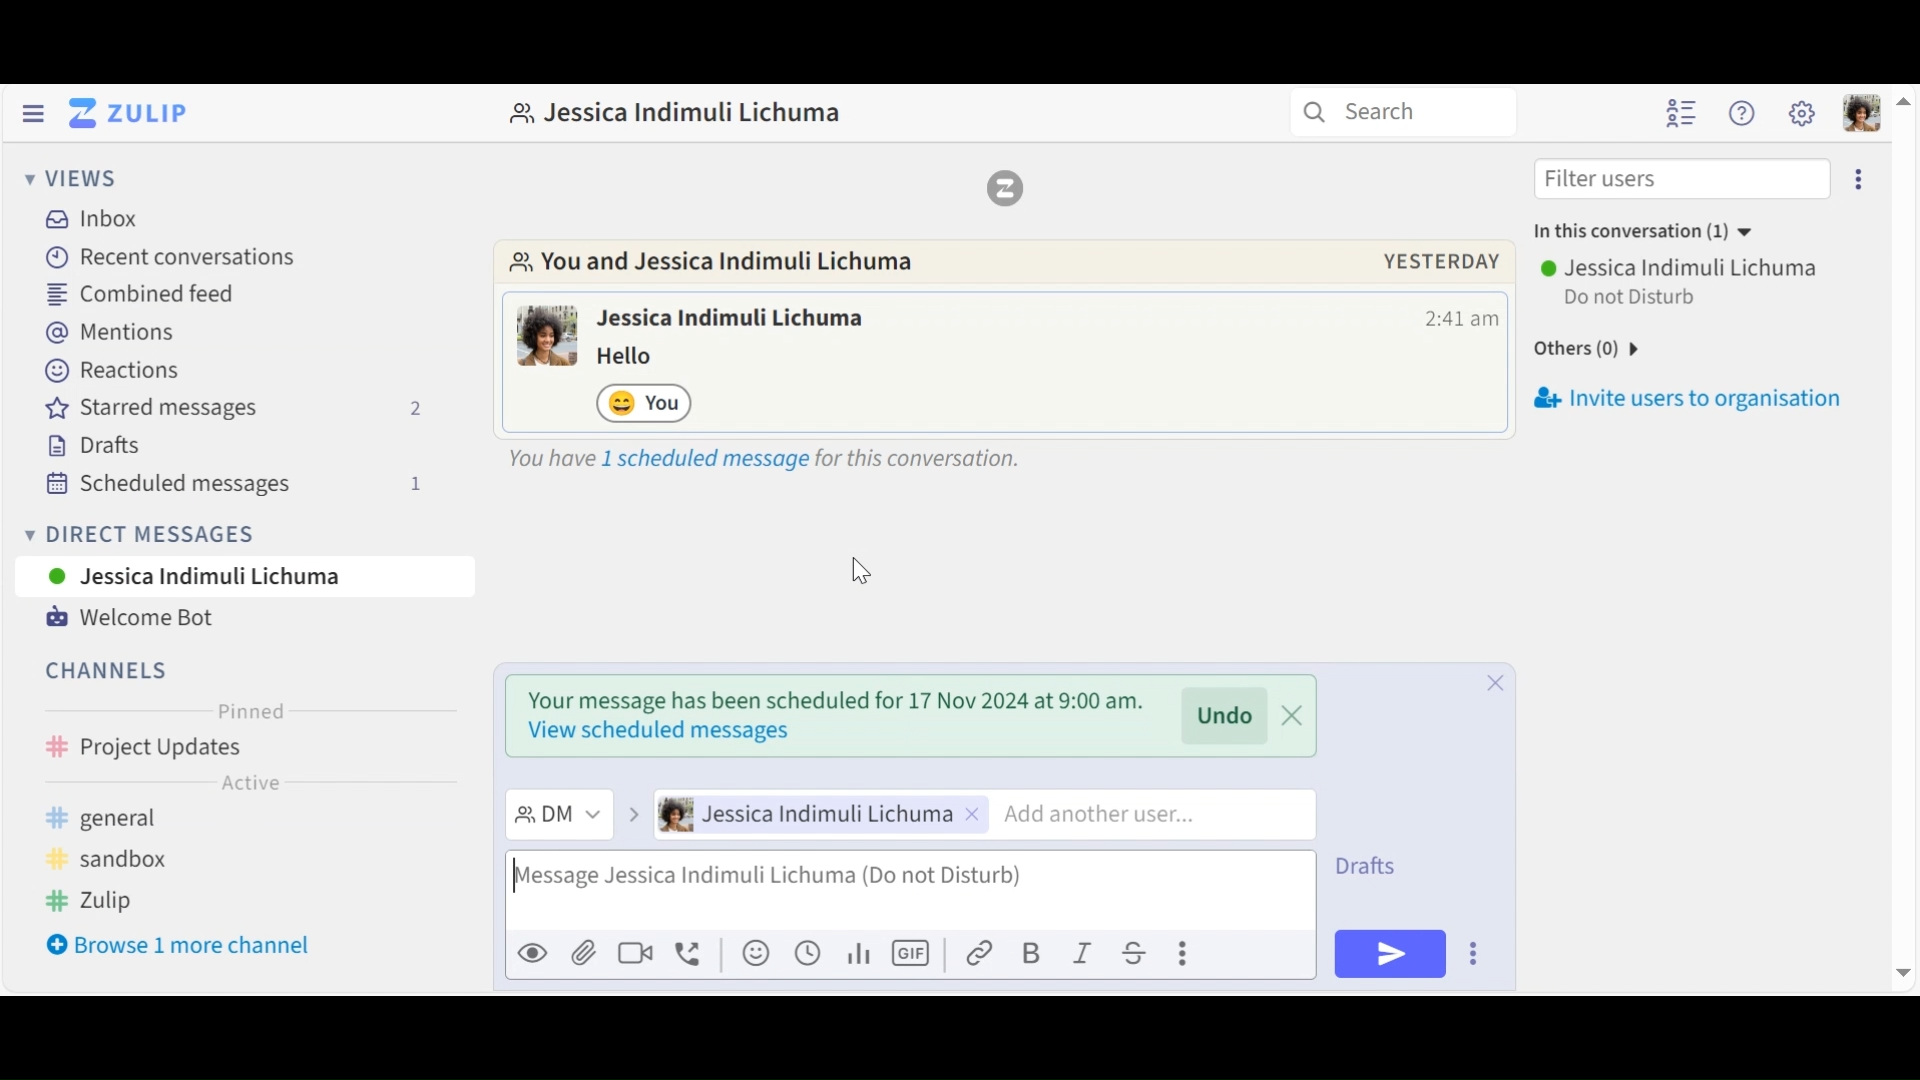  I want to click on Reactions, so click(105, 372).